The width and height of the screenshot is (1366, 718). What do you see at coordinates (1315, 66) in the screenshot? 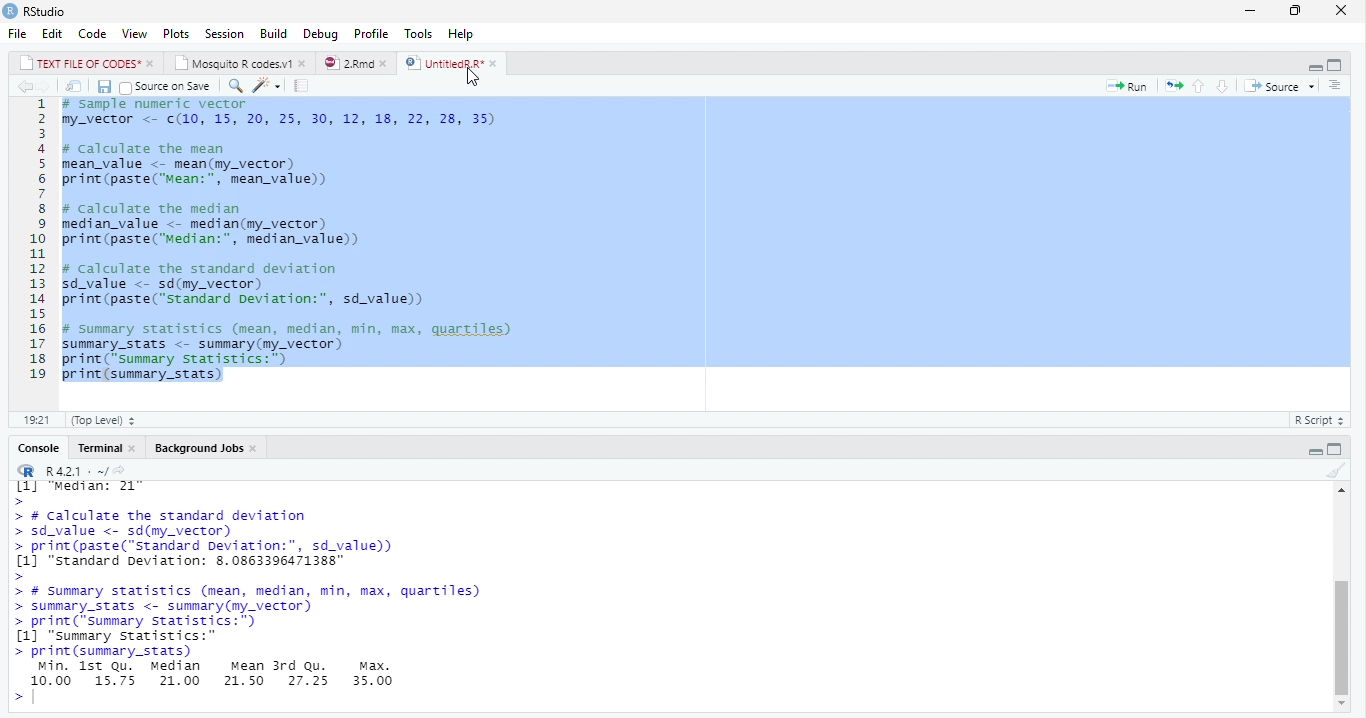
I see `minimize` at bounding box center [1315, 66].